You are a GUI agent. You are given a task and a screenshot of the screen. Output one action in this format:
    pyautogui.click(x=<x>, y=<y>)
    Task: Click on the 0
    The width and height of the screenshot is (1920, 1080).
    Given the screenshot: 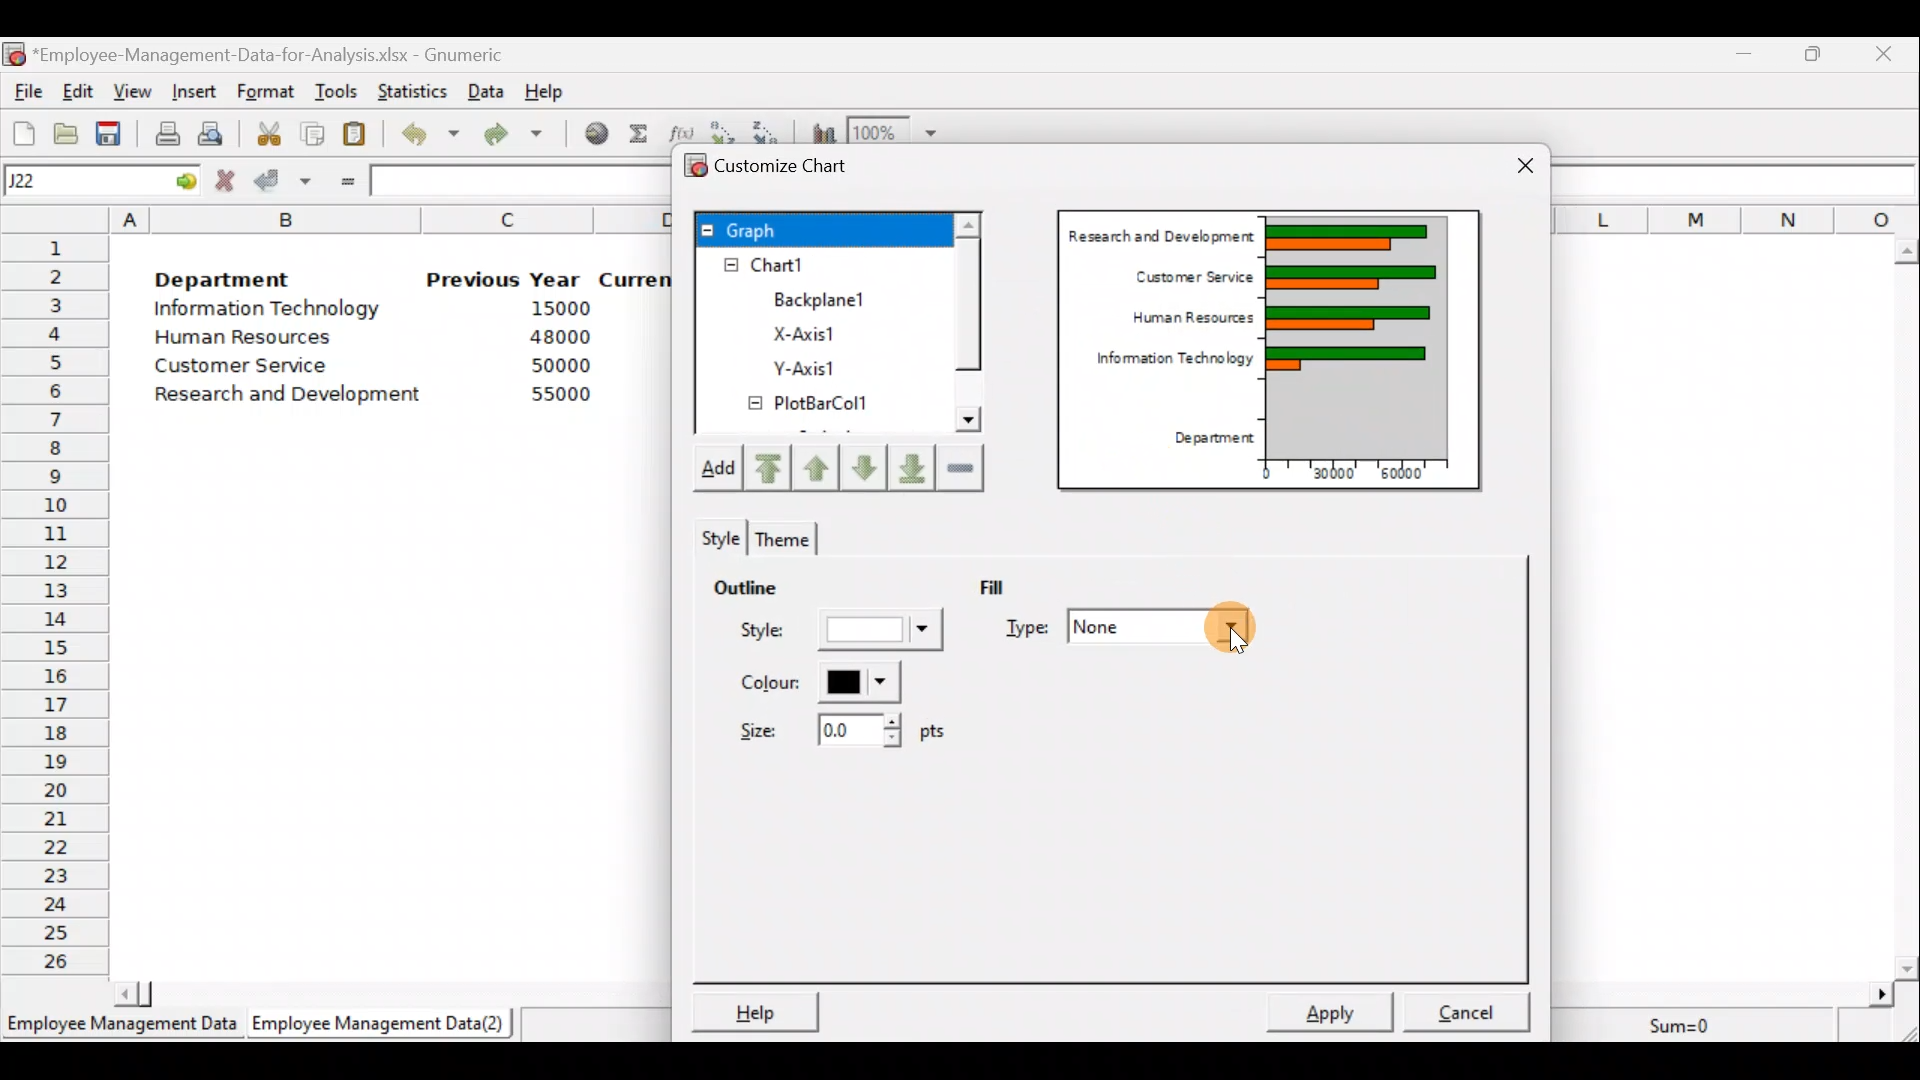 What is the action you would take?
    pyautogui.click(x=1258, y=477)
    